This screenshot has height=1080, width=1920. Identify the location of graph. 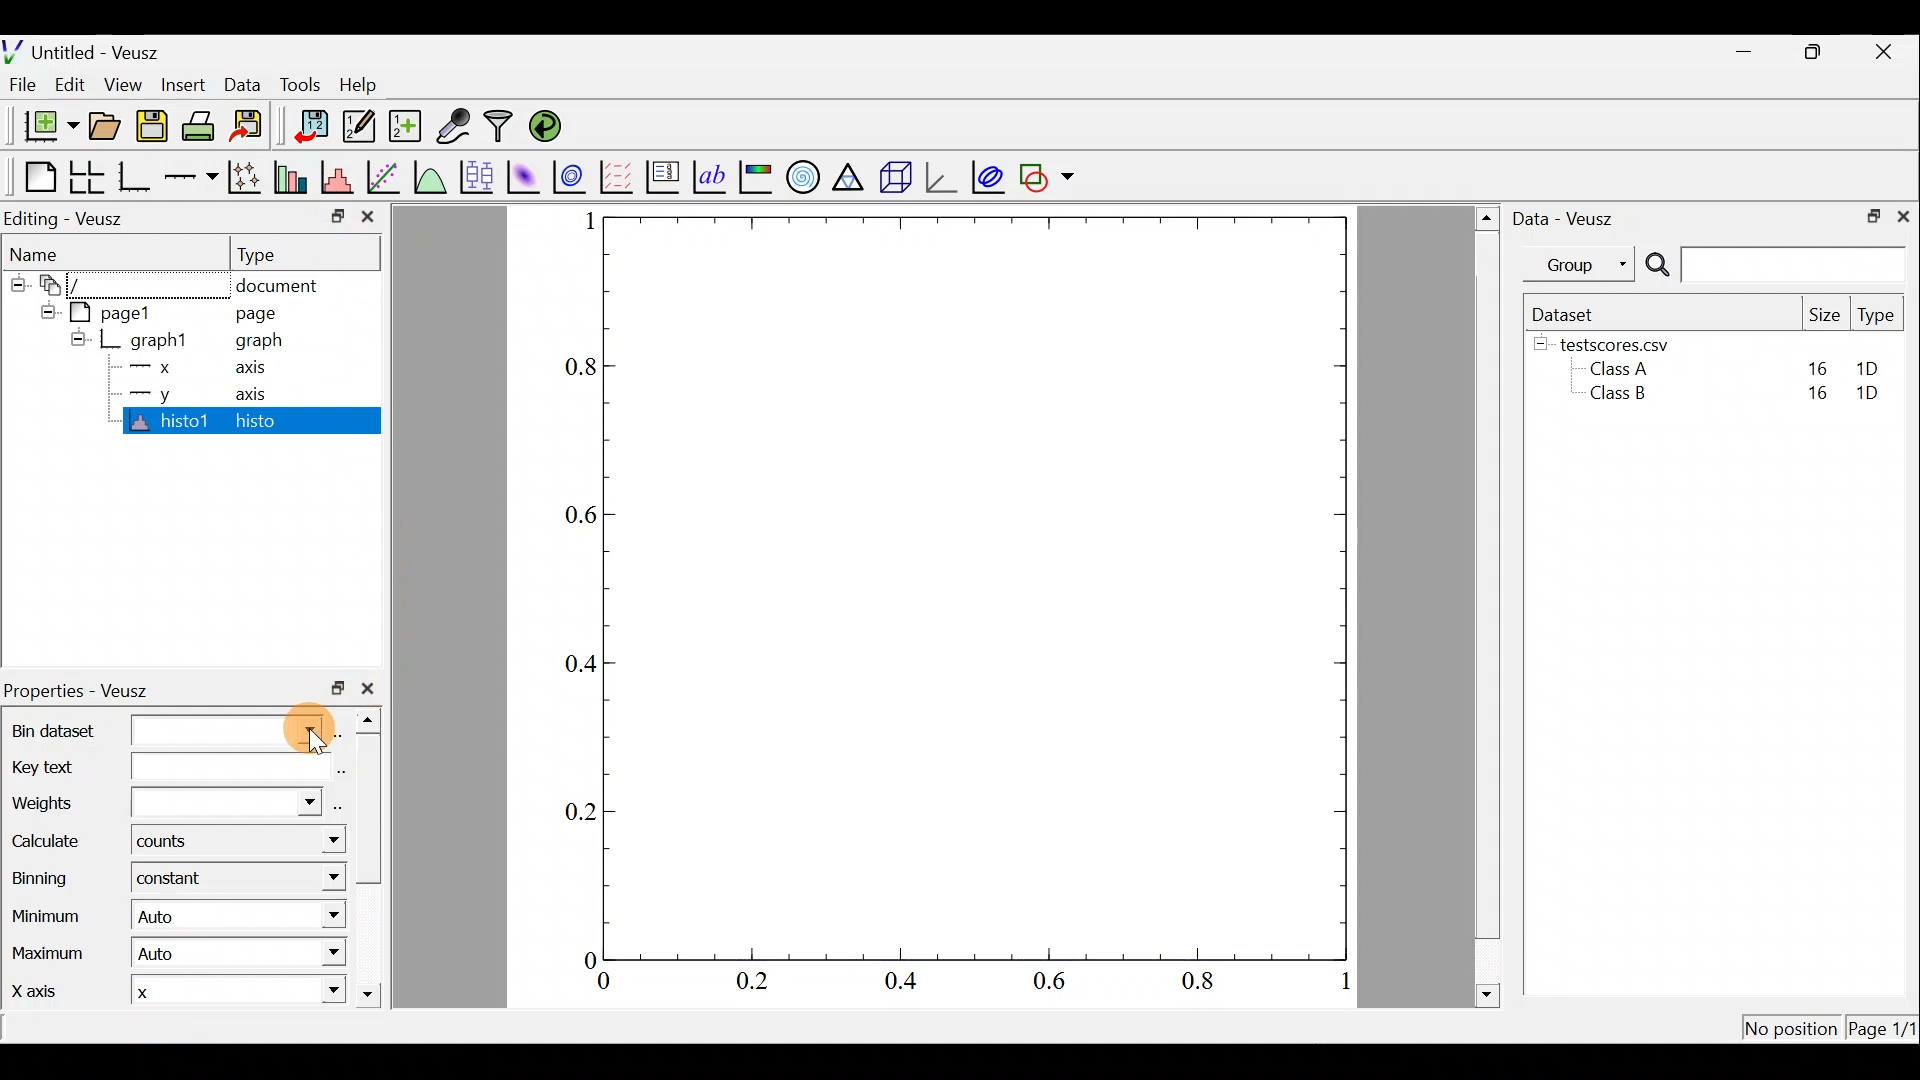
(268, 342).